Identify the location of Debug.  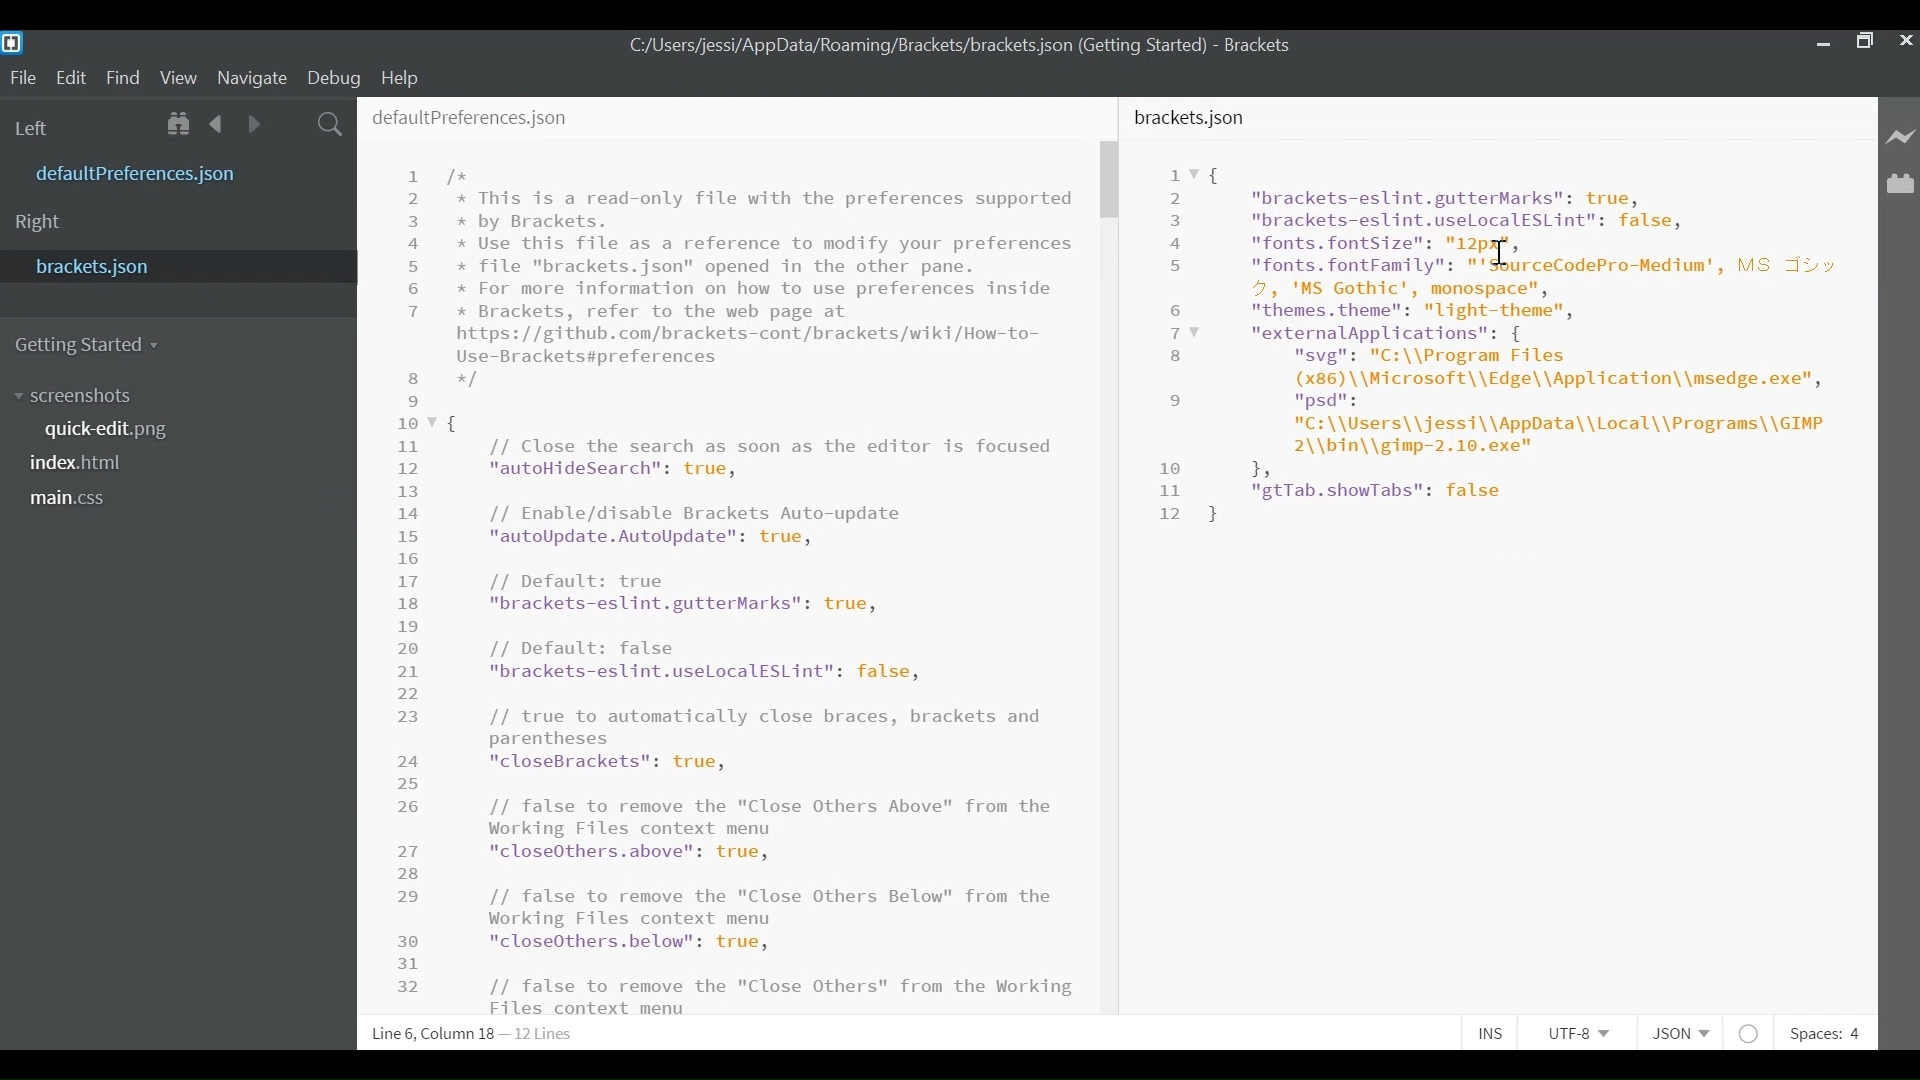
(334, 76).